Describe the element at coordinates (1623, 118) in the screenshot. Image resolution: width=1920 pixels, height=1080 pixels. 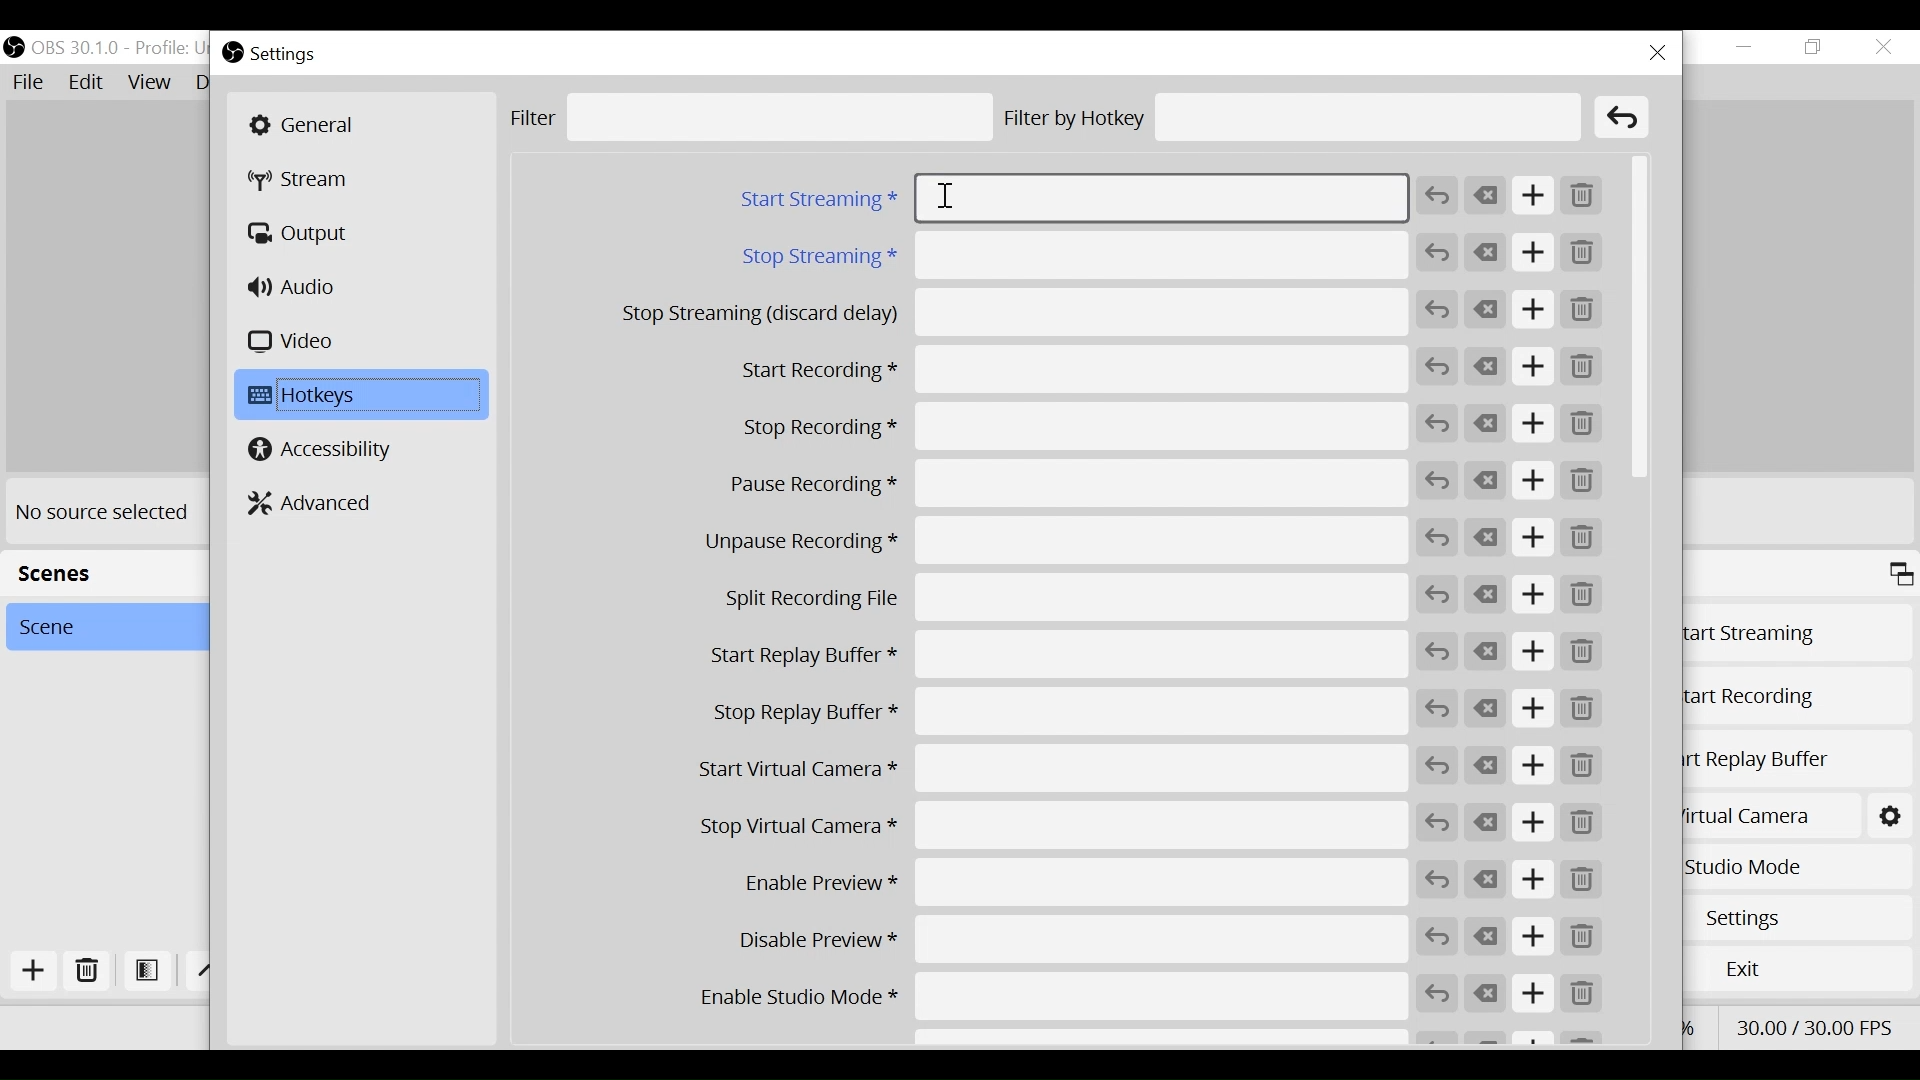
I see `Clear` at that location.